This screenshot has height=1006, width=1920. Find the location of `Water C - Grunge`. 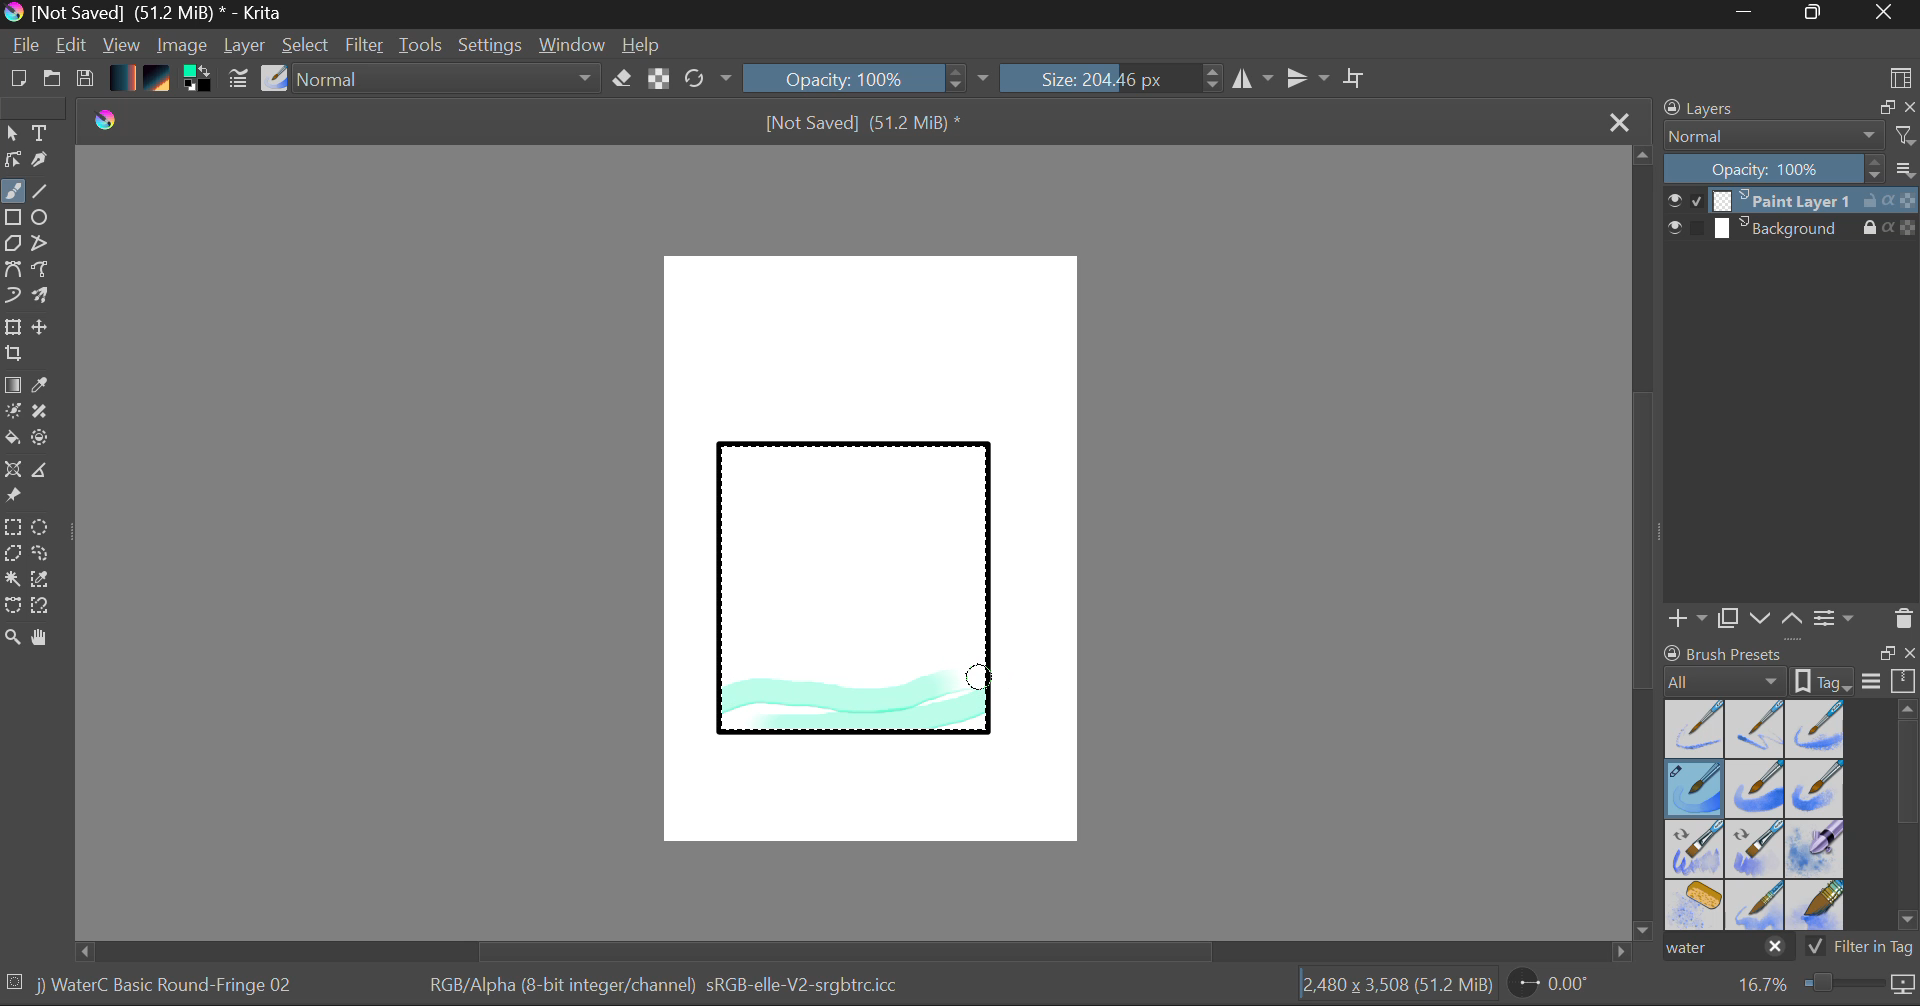

Water C - Grunge is located at coordinates (1816, 789).